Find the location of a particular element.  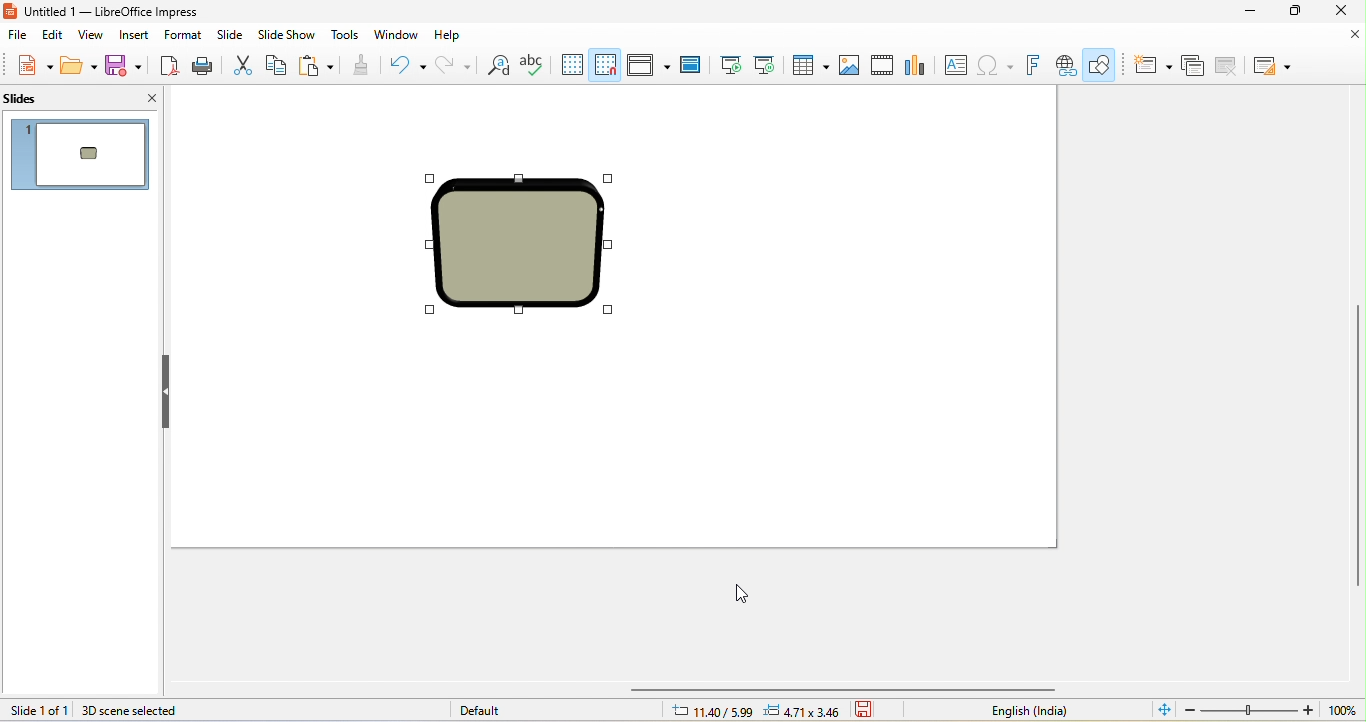

special character is located at coordinates (998, 65).